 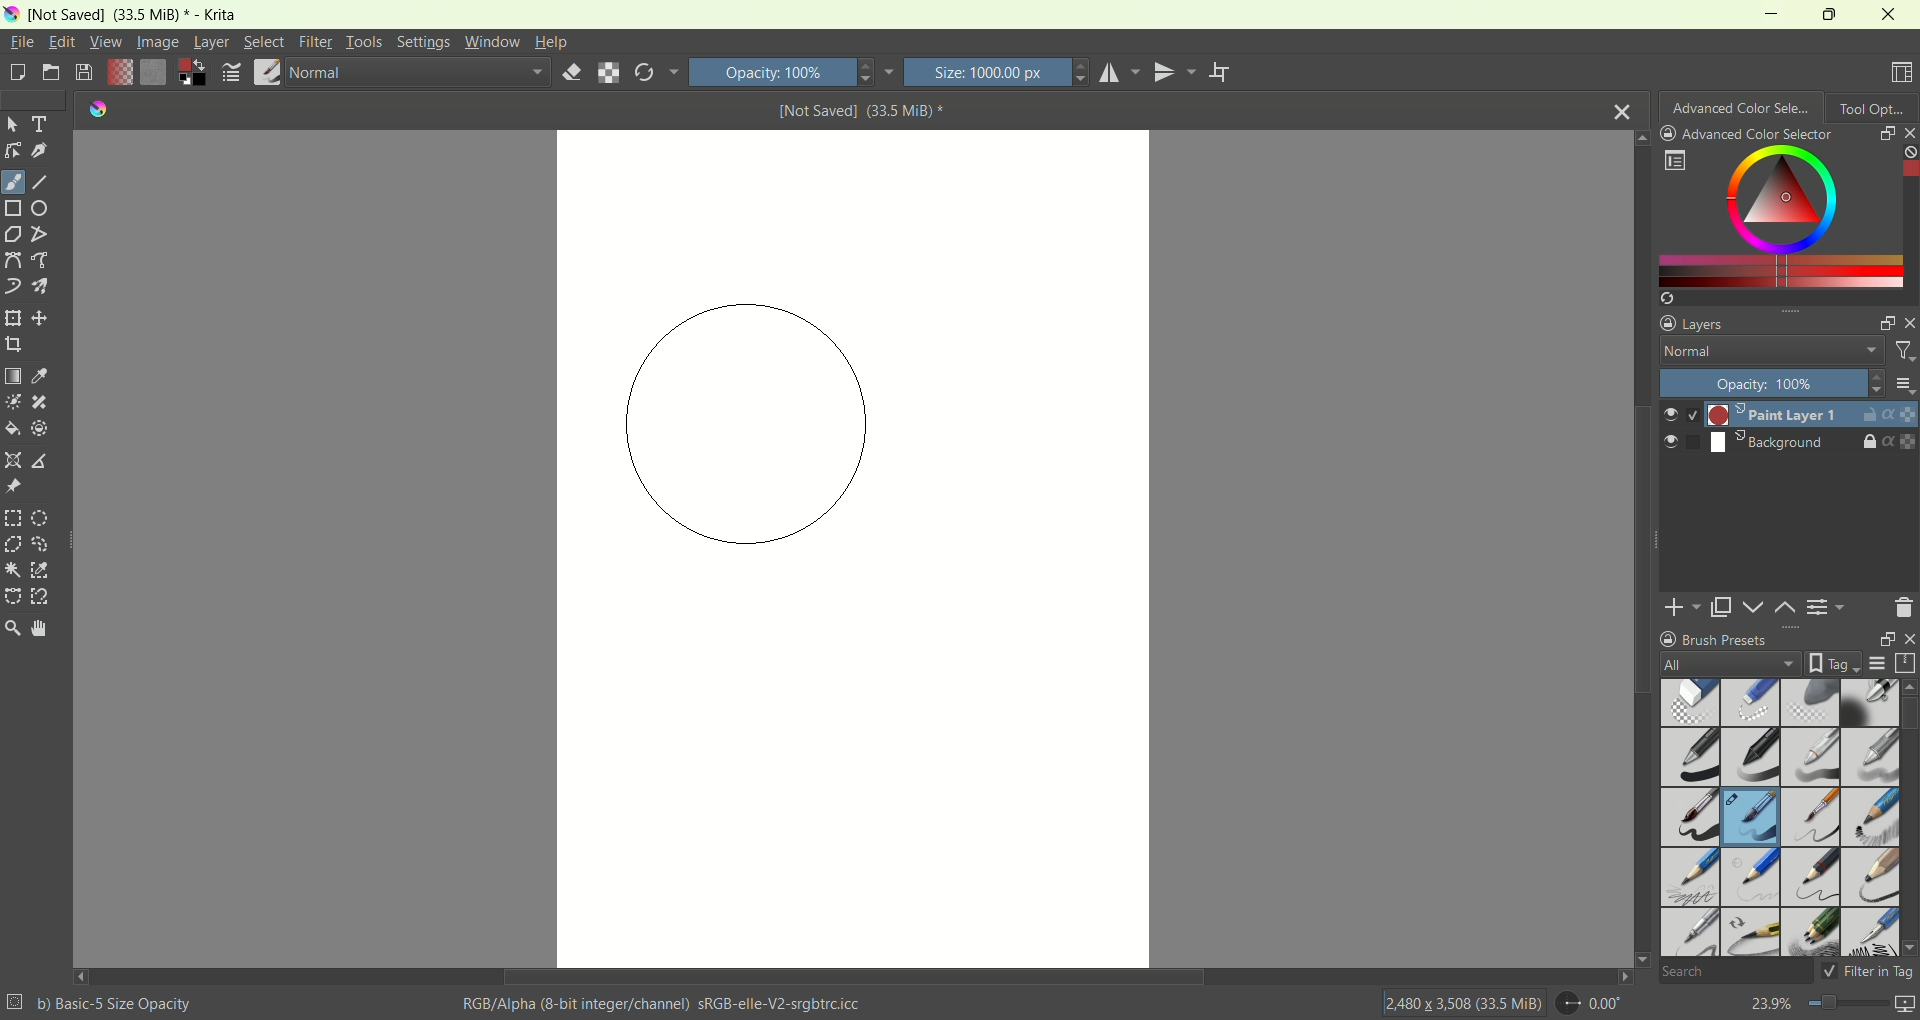 What do you see at coordinates (14, 402) in the screenshot?
I see `colorize mask tool` at bounding box center [14, 402].